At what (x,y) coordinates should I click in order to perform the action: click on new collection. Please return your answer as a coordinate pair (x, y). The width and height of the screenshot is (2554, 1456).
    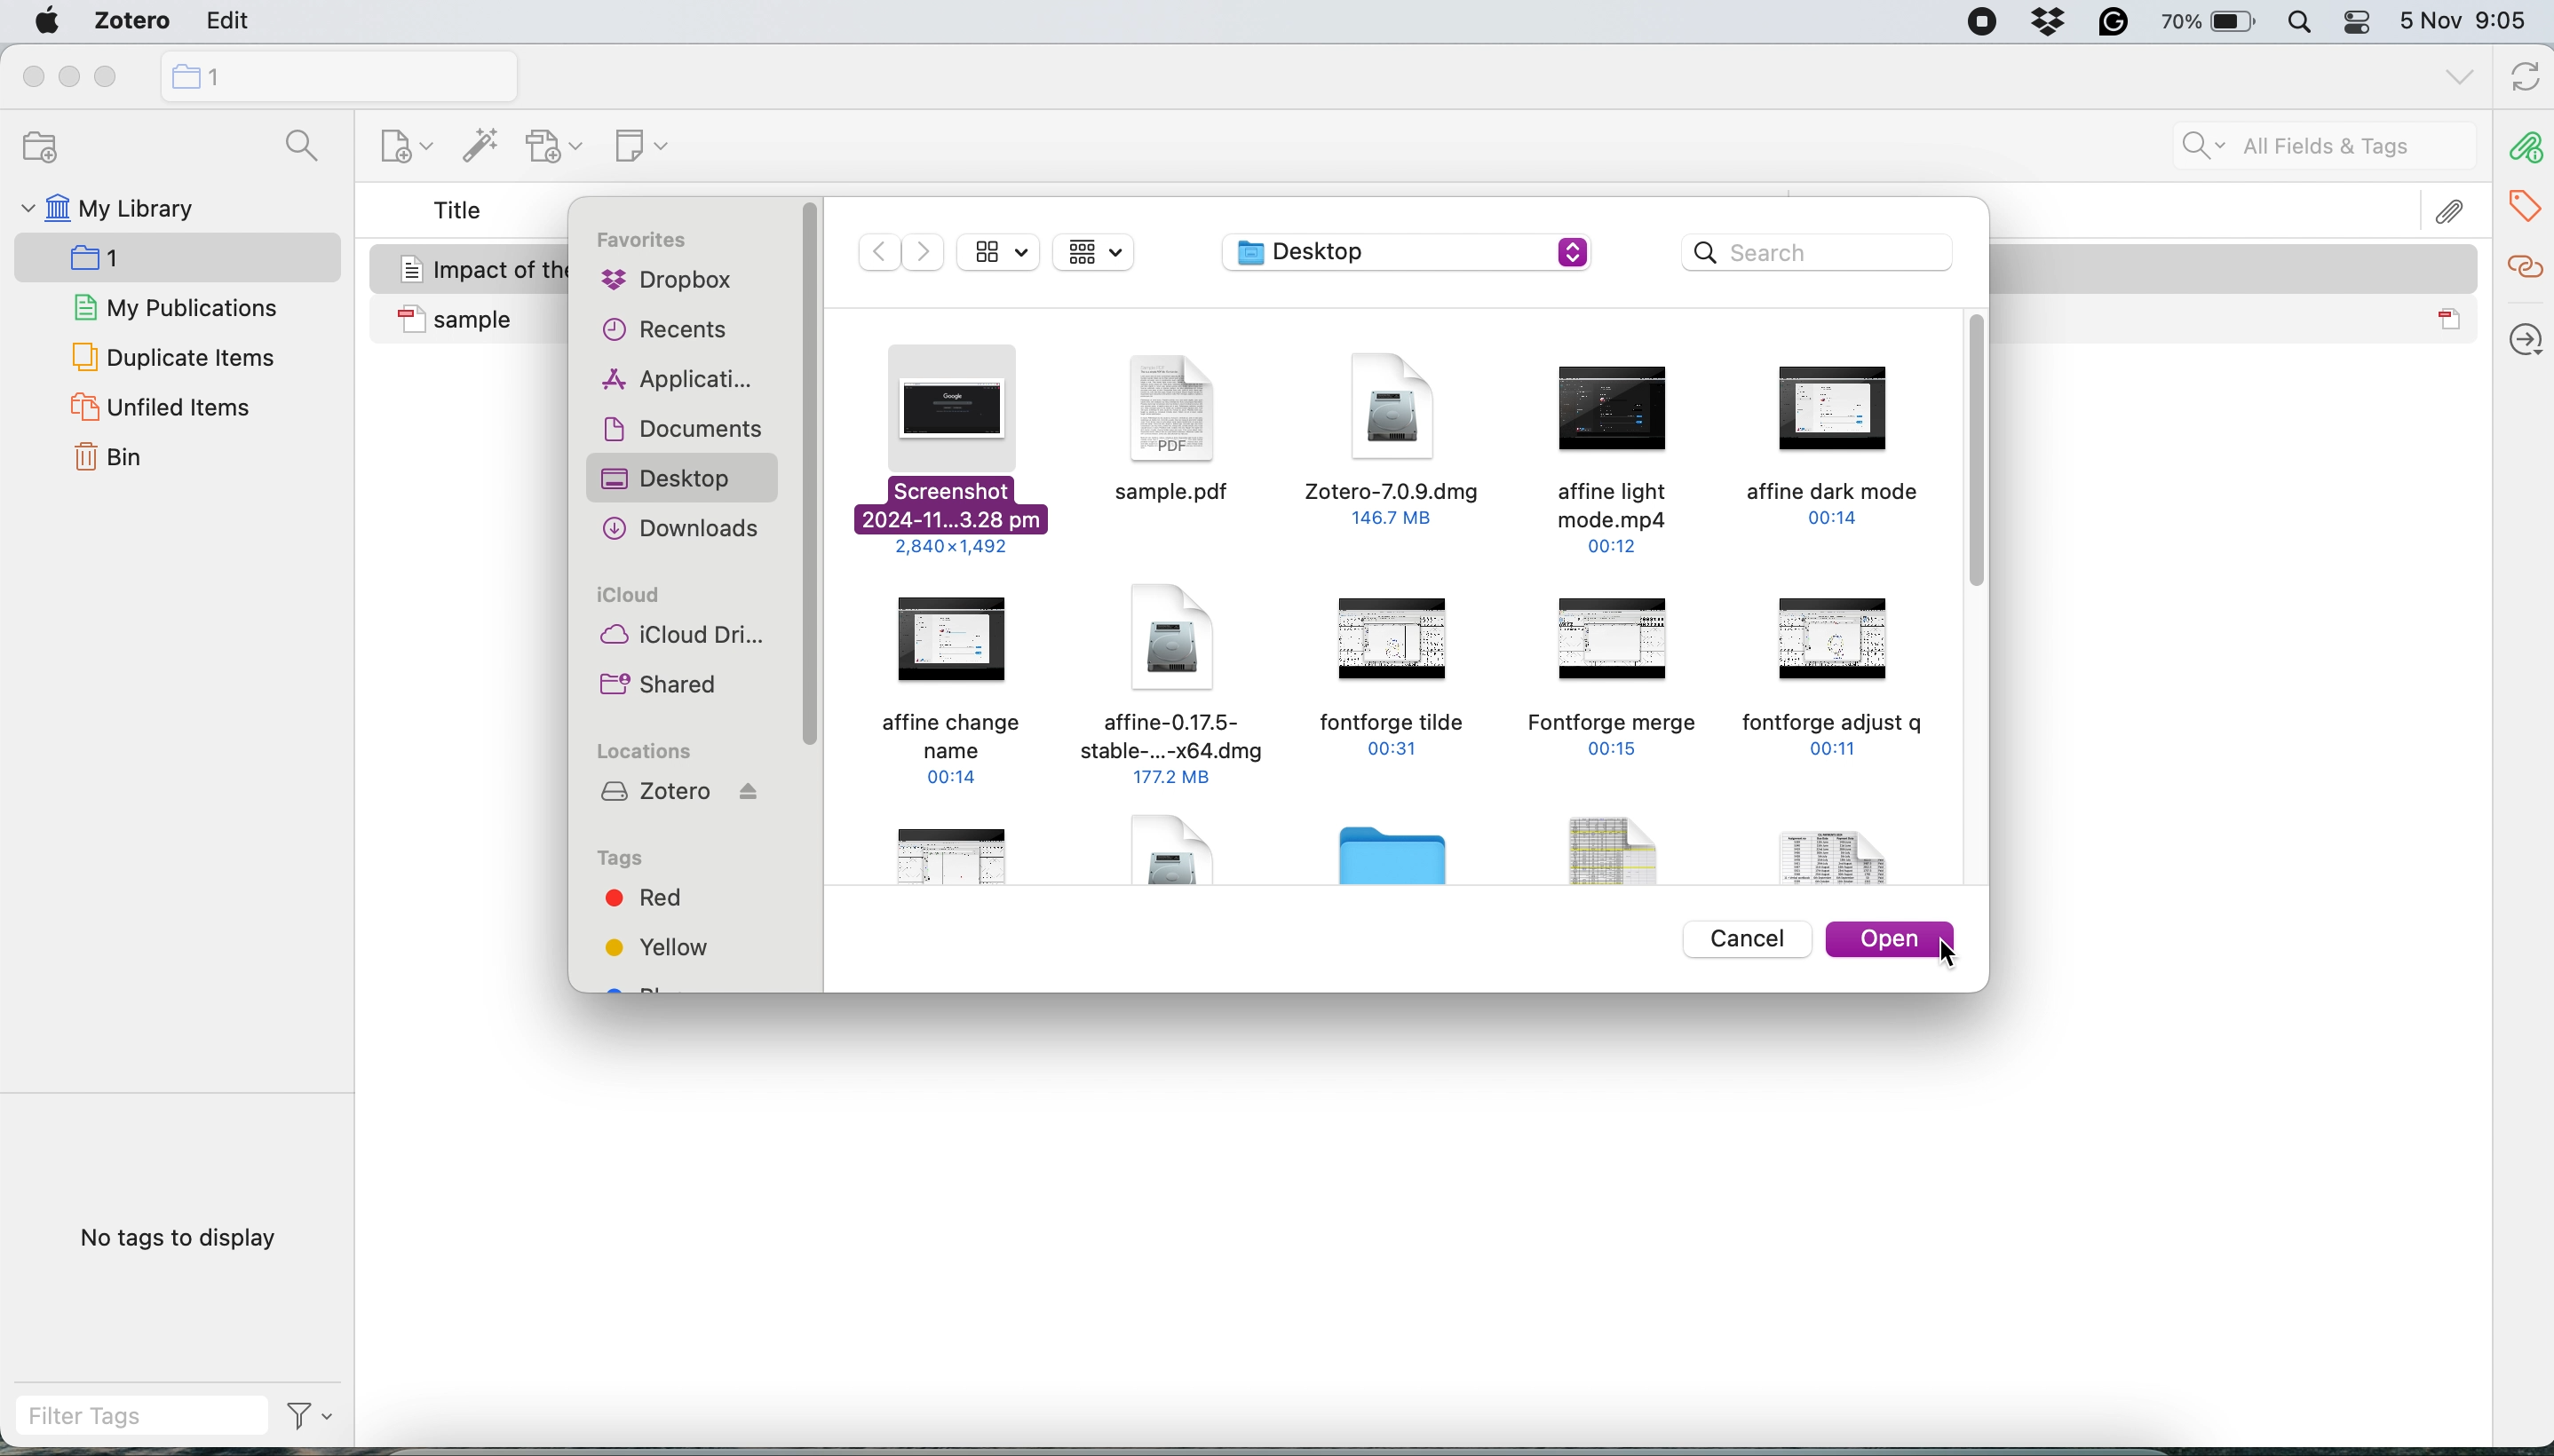
    Looking at the image, I should click on (392, 151).